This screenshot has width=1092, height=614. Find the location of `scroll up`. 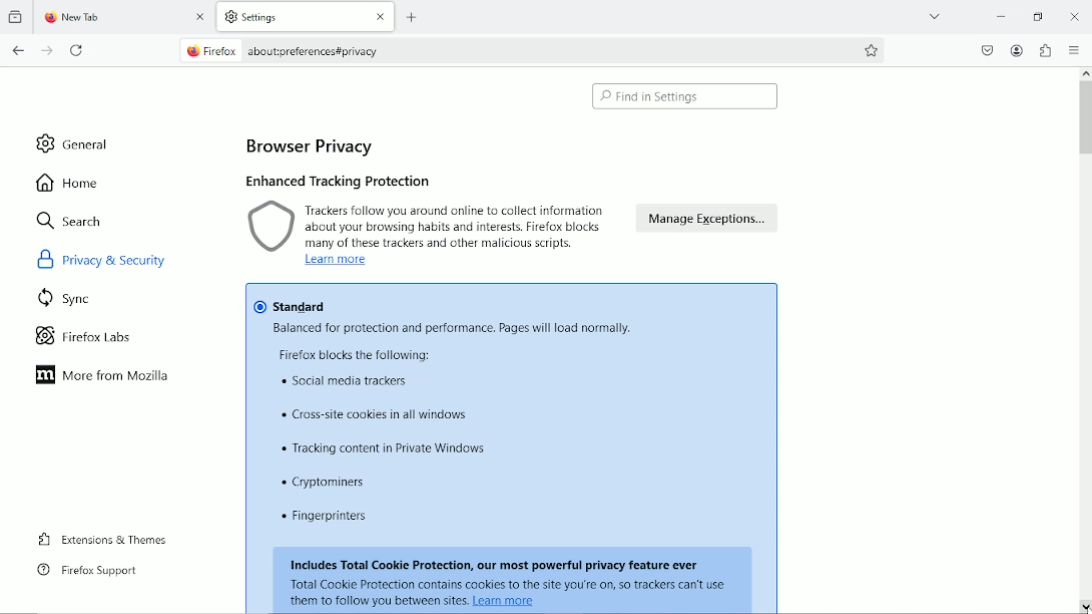

scroll up is located at coordinates (1084, 73).